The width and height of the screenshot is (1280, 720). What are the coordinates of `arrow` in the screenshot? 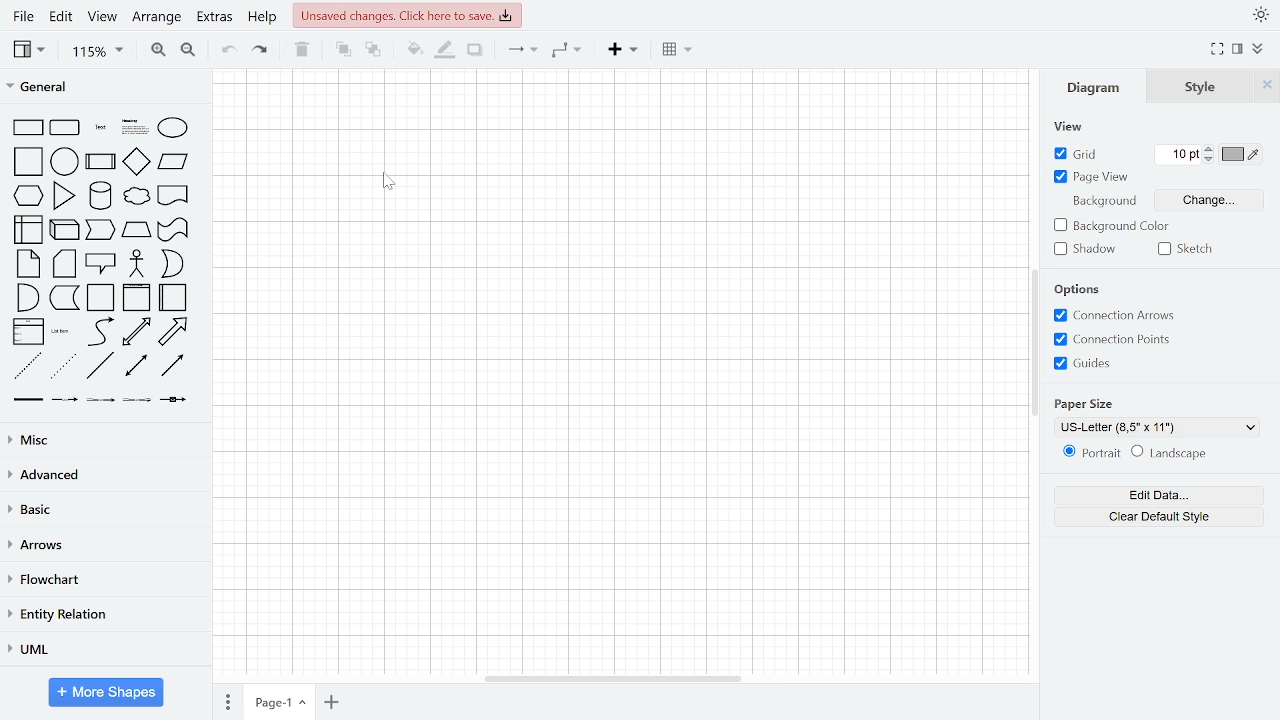 It's located at (172, 330).